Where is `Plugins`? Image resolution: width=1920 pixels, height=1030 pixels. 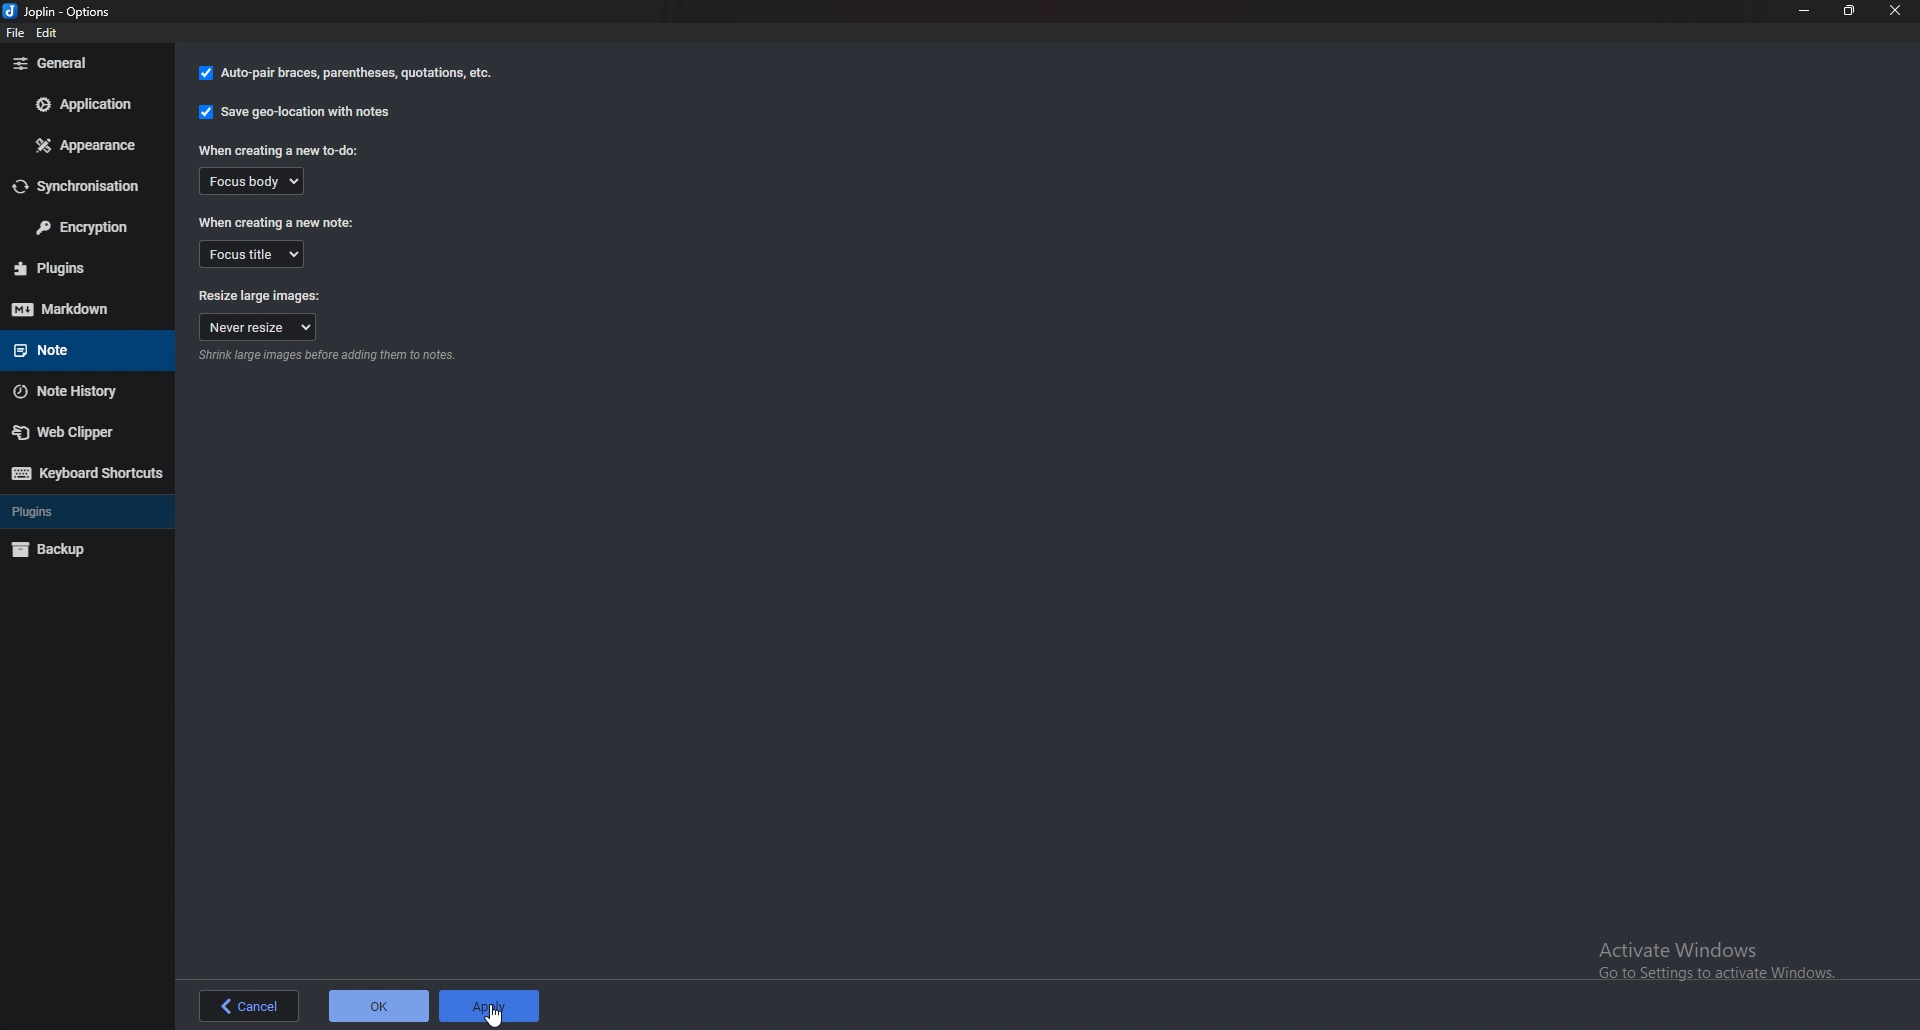
Plugins is located at coordinates (73, 511).